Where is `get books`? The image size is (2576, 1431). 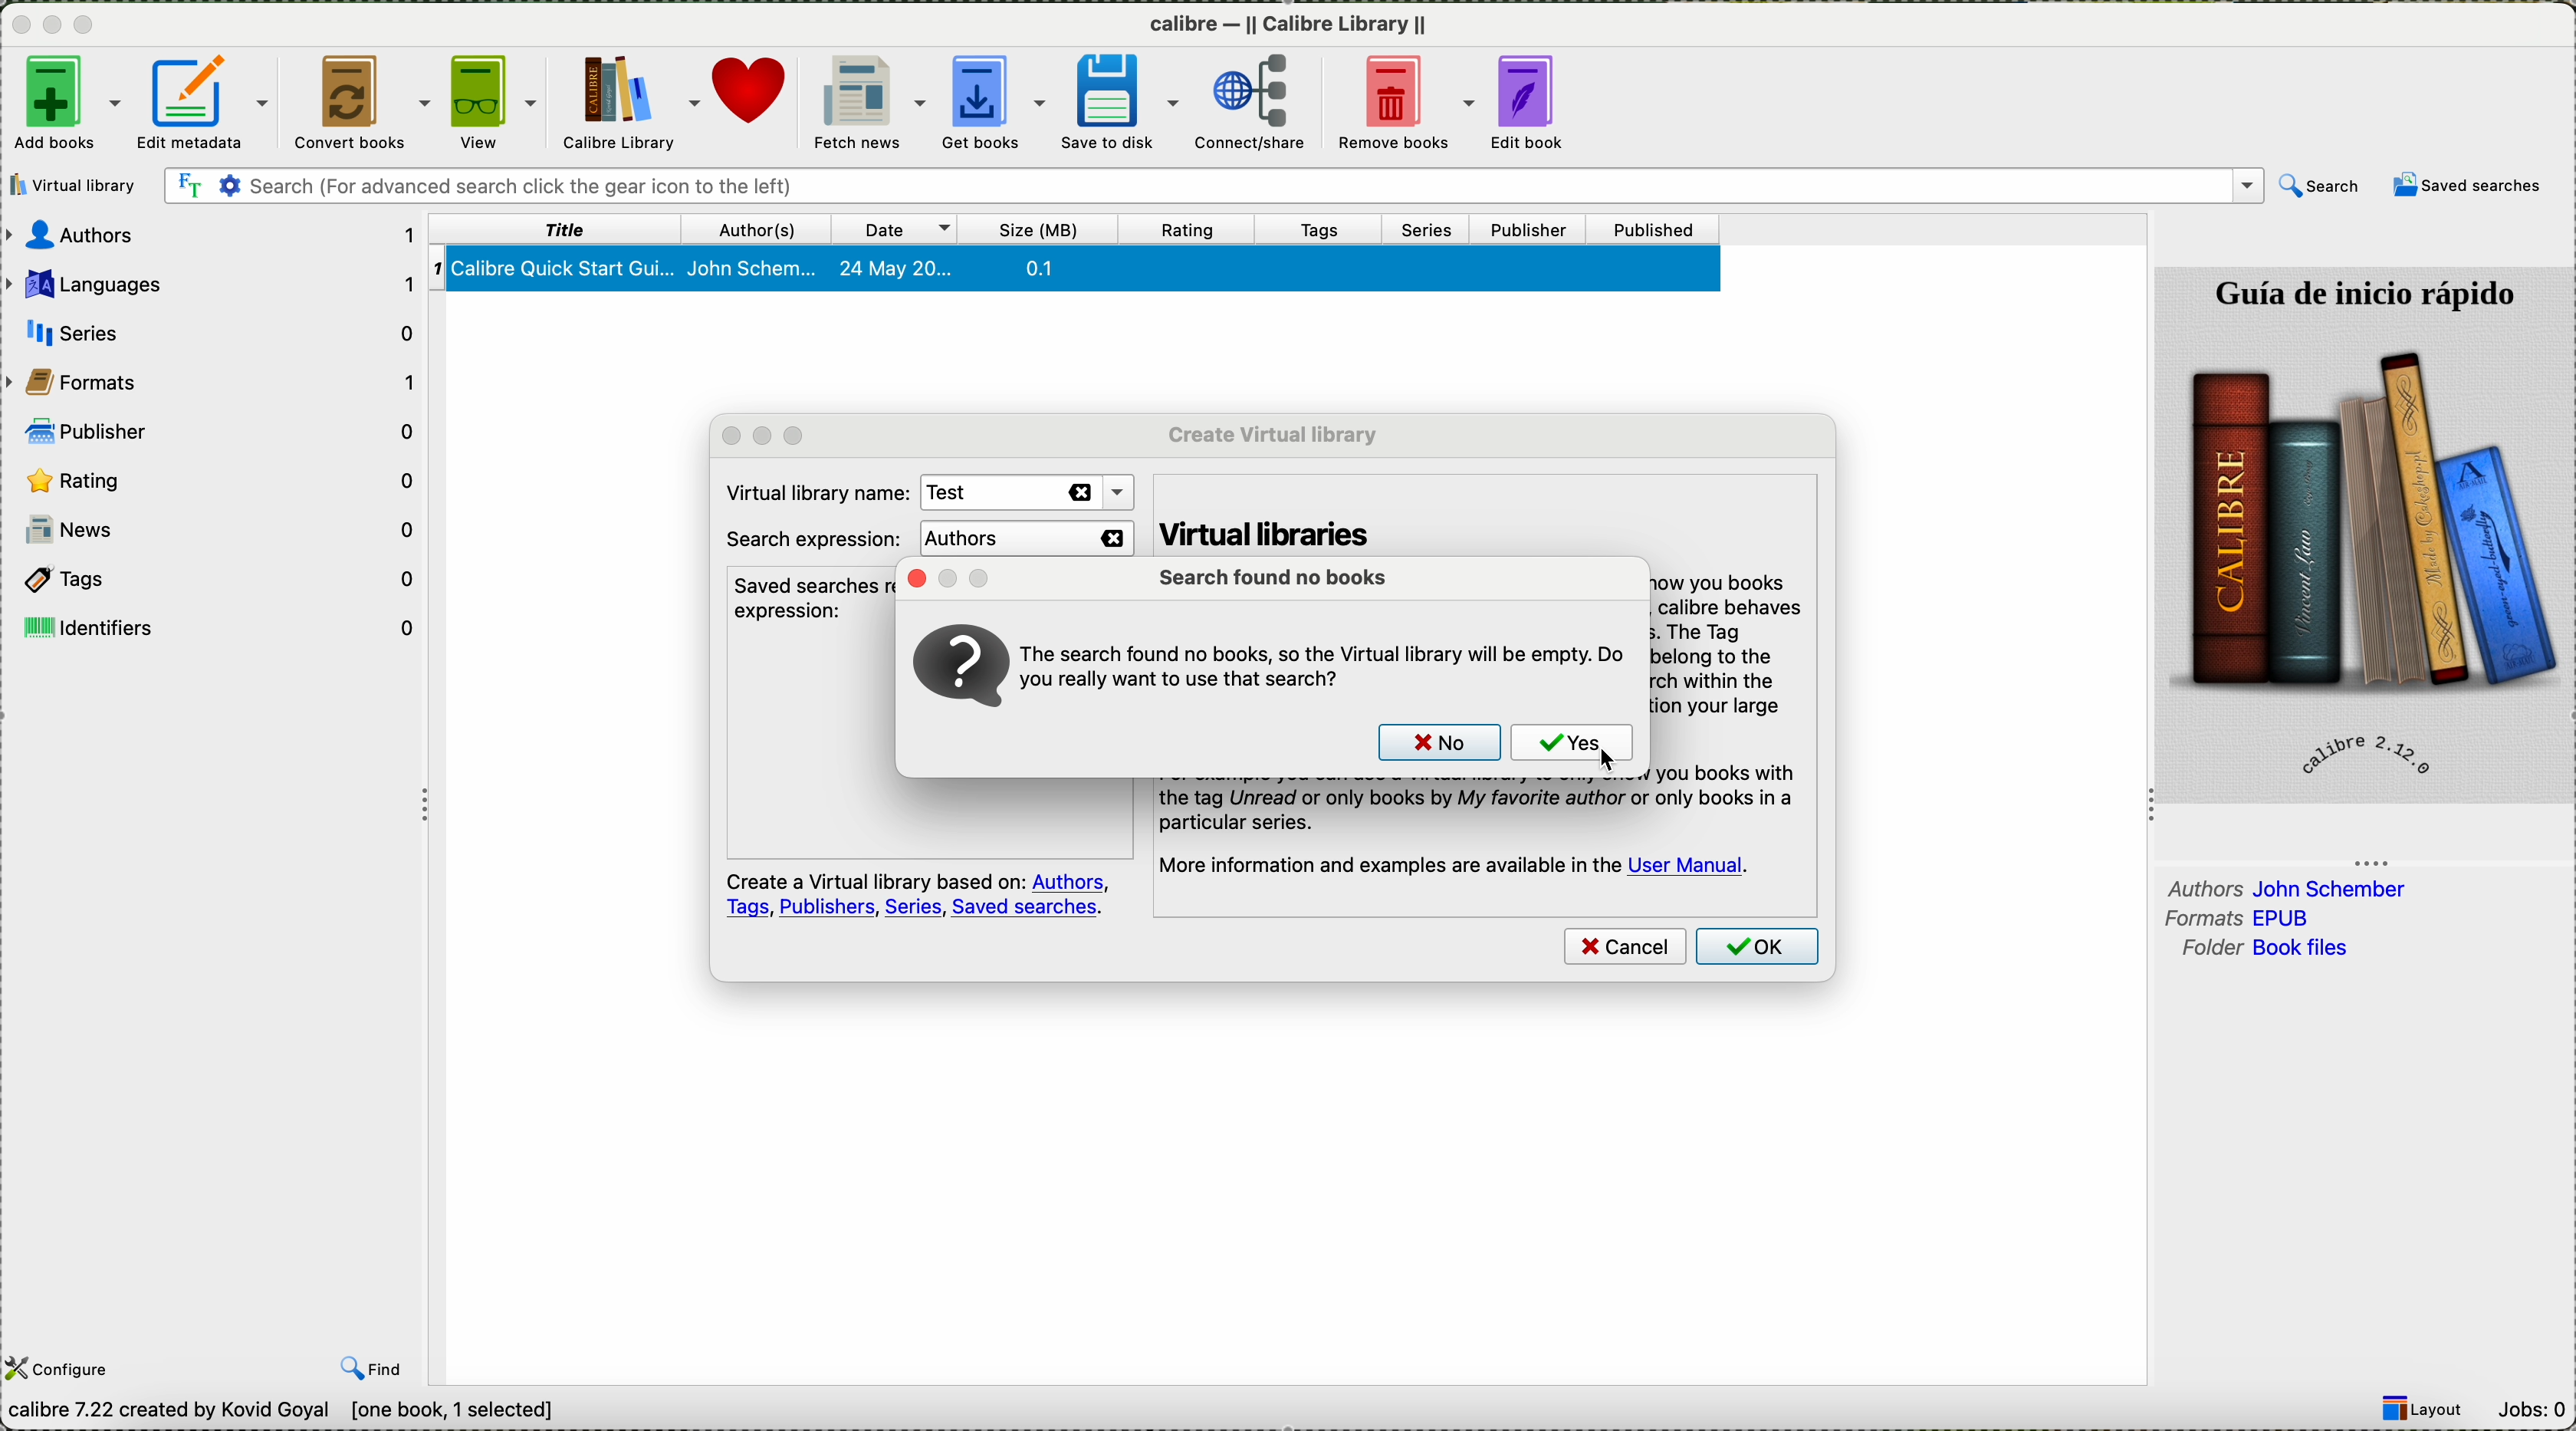 get books is located at coordinates (996, 105).